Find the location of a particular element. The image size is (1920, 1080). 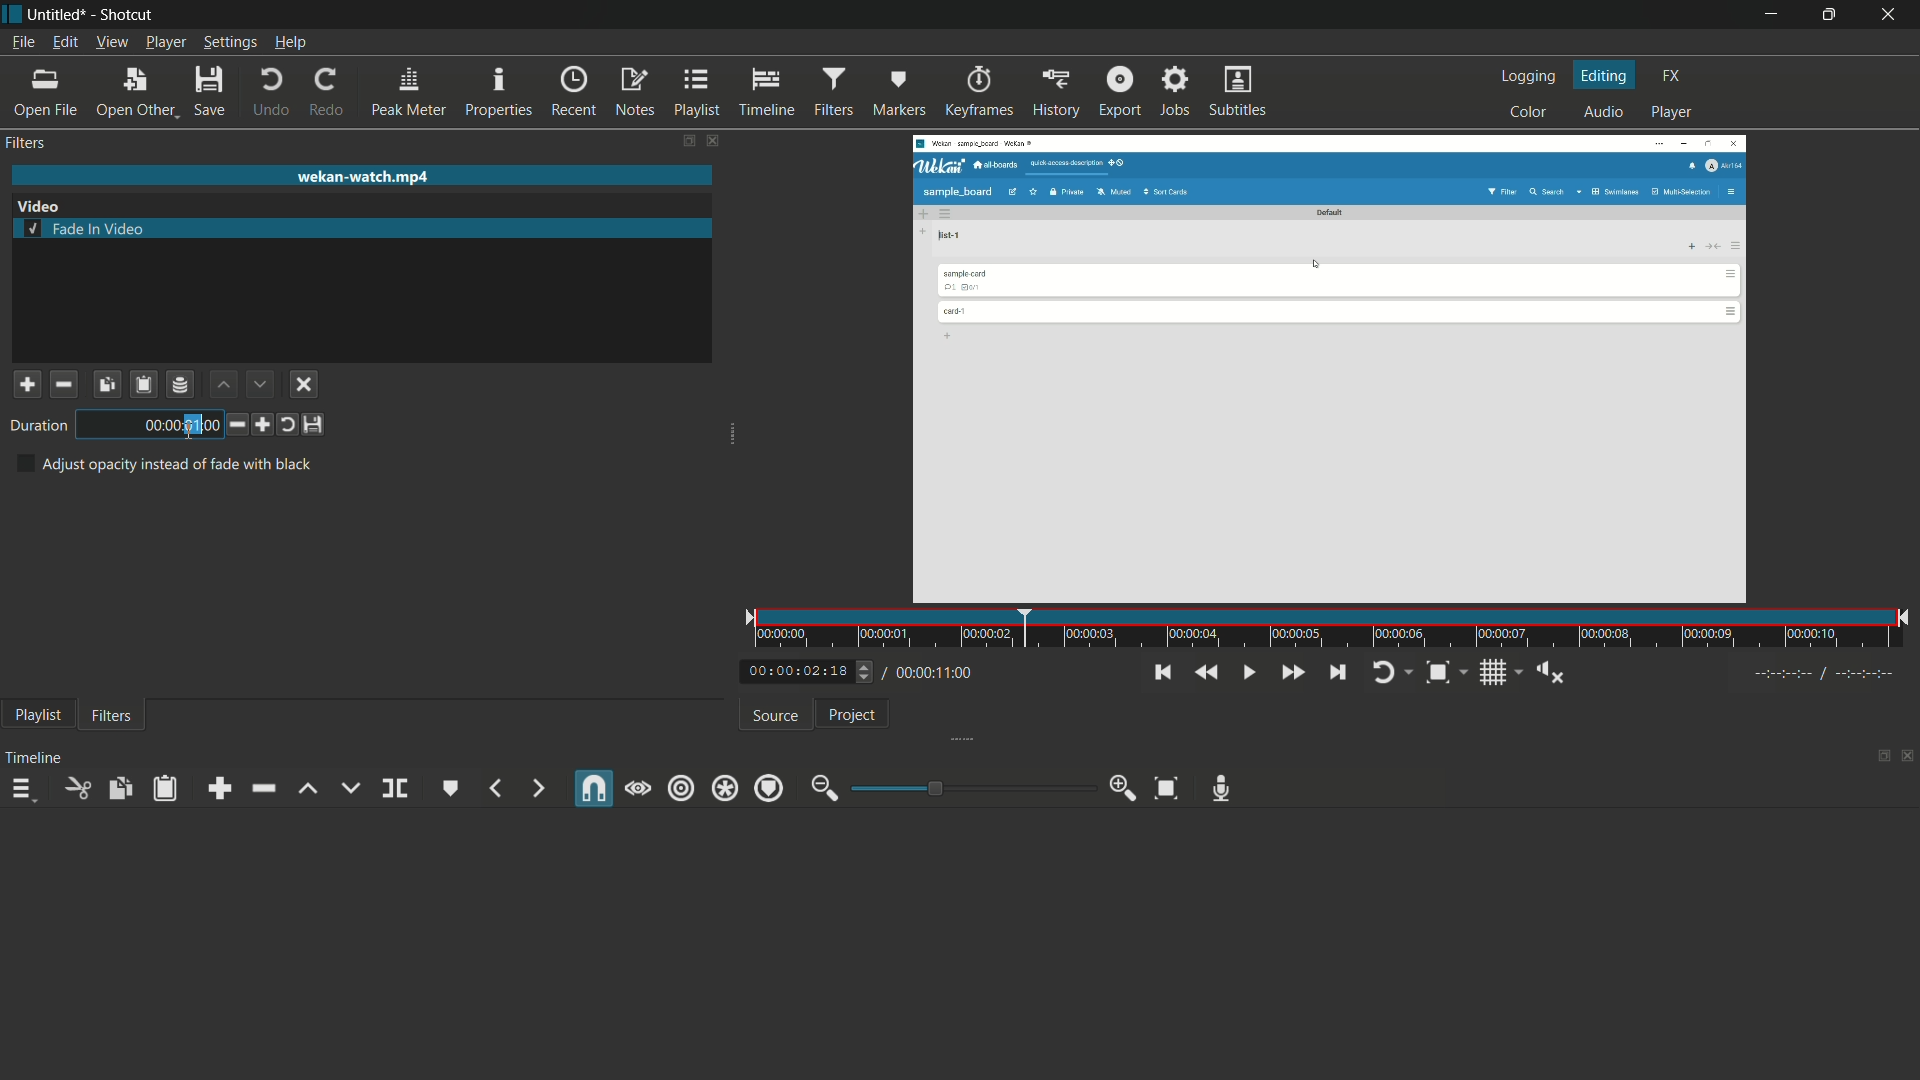

In point is located at coordinates (1827, 675).